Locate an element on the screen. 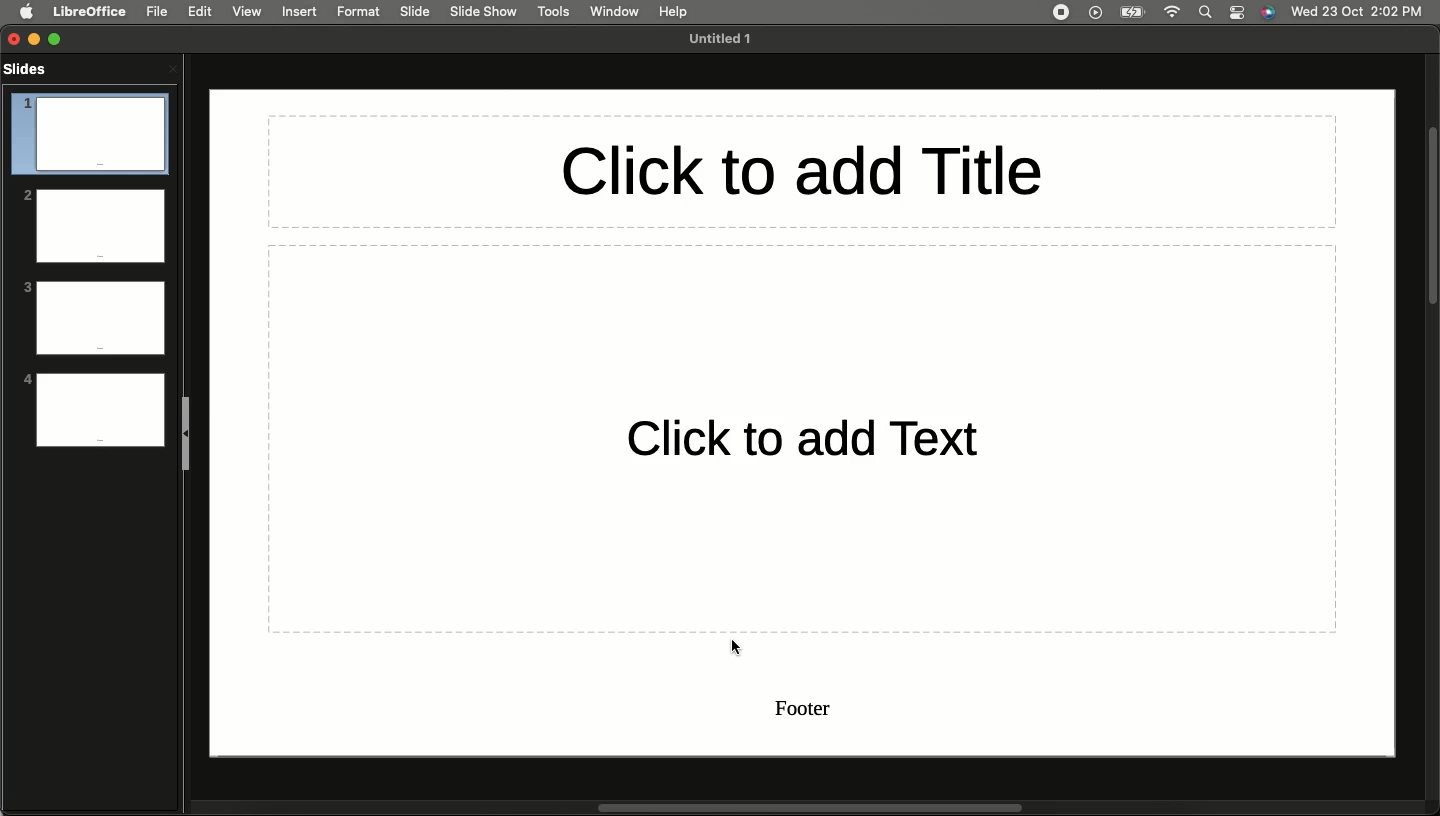 Image resolution: width=1440 pixels, height=816 pixels. File name is located at coordinates (725, 39).